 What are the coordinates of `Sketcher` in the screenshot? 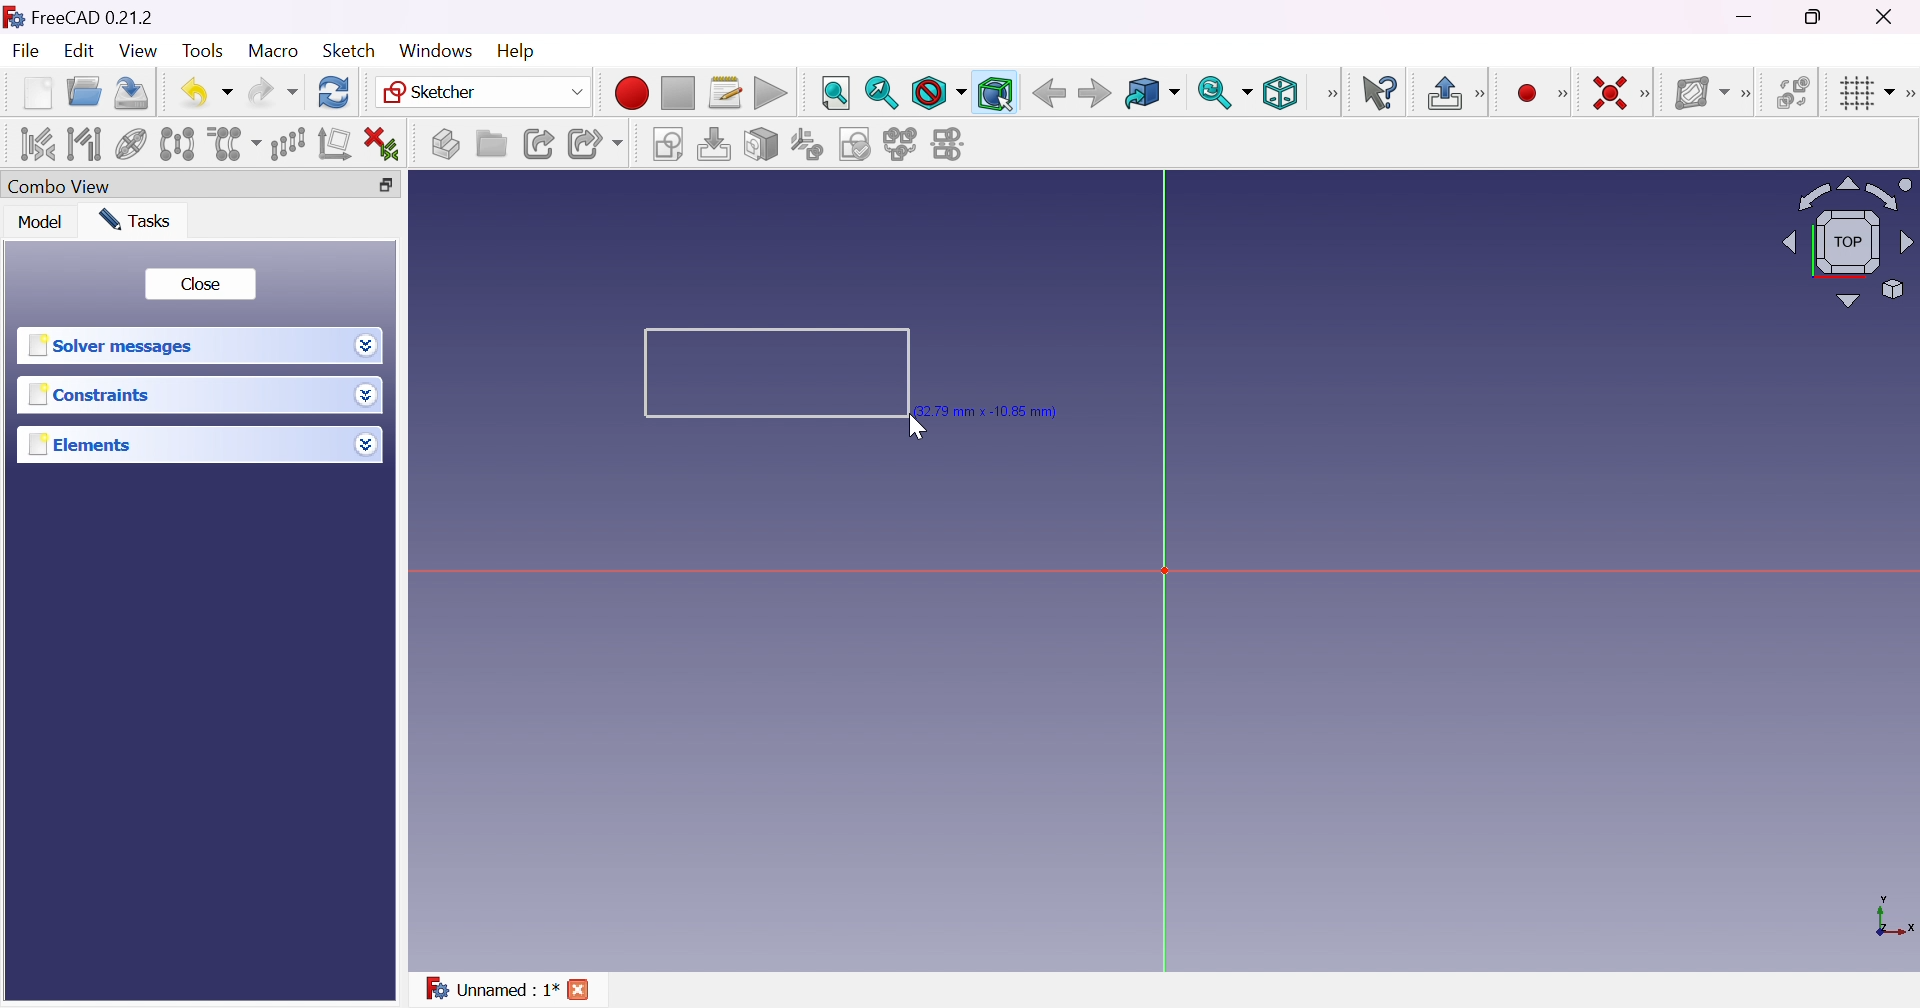 It's located at (486, 90).